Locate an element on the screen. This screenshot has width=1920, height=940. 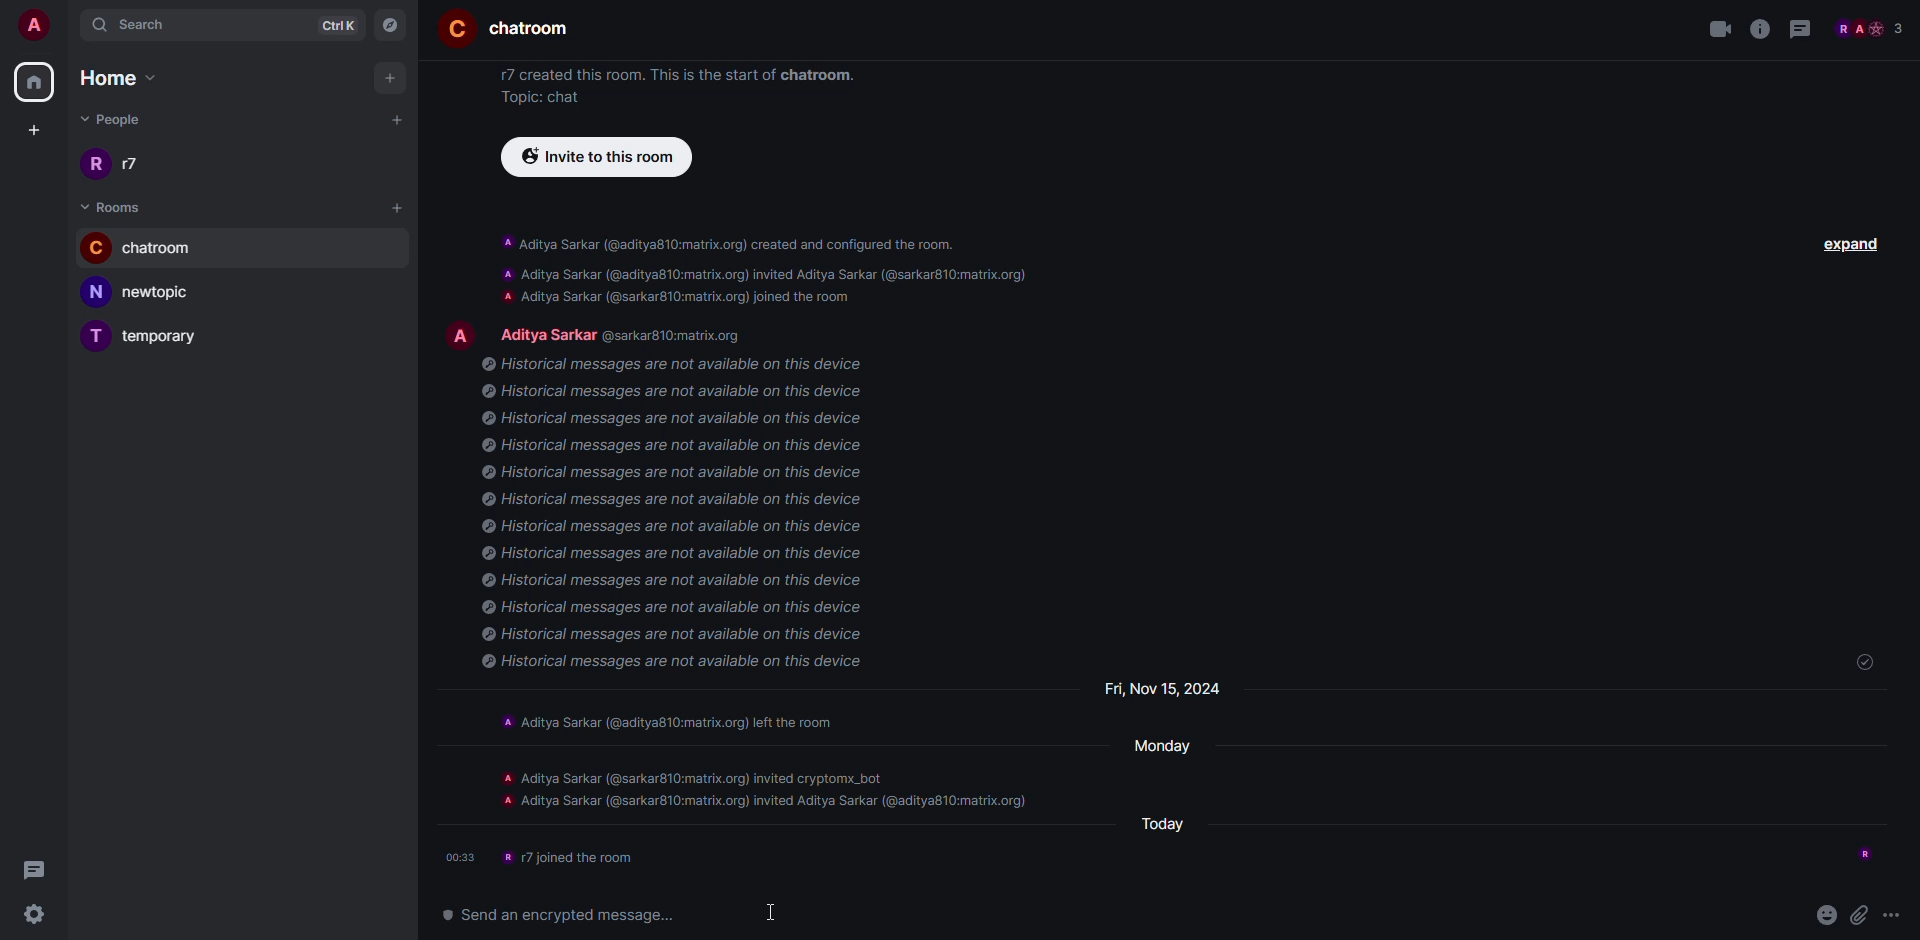
navigator is located at coordinates (390, 23).